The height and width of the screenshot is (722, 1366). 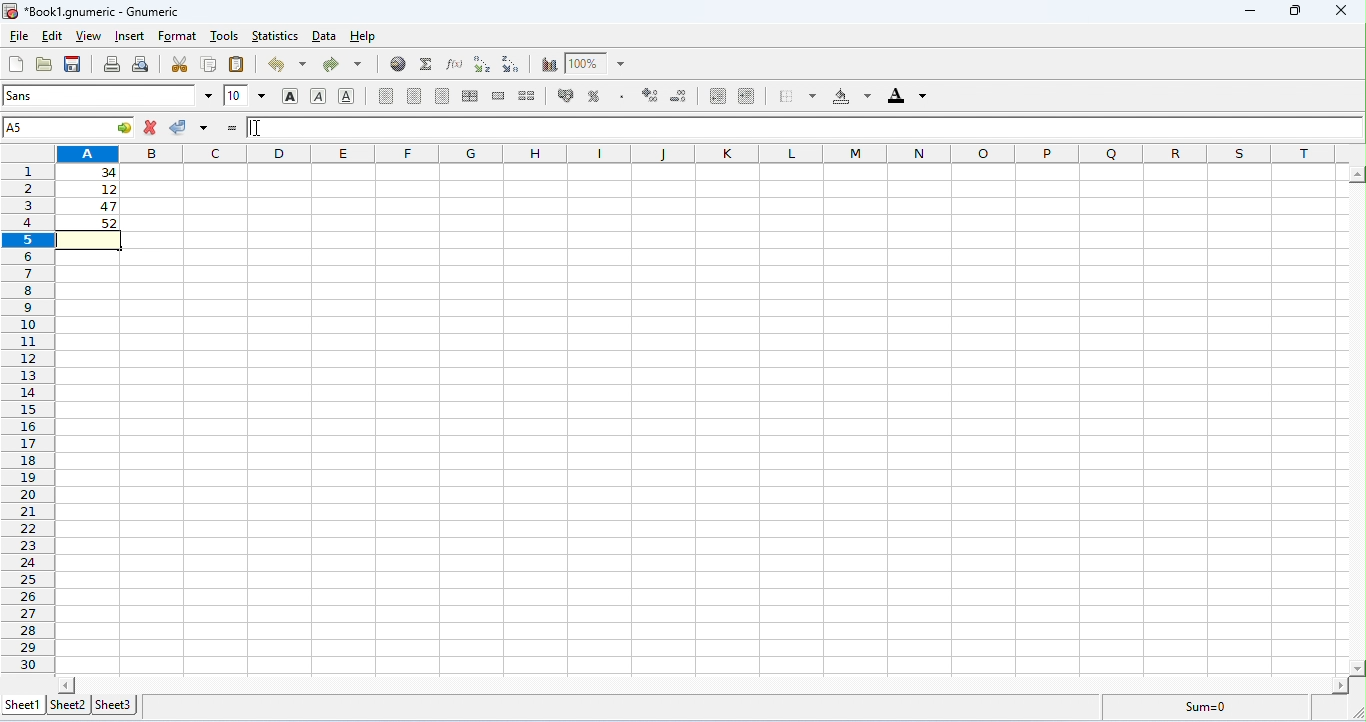 I want to click on sheet1, so click(x=25, y=705).